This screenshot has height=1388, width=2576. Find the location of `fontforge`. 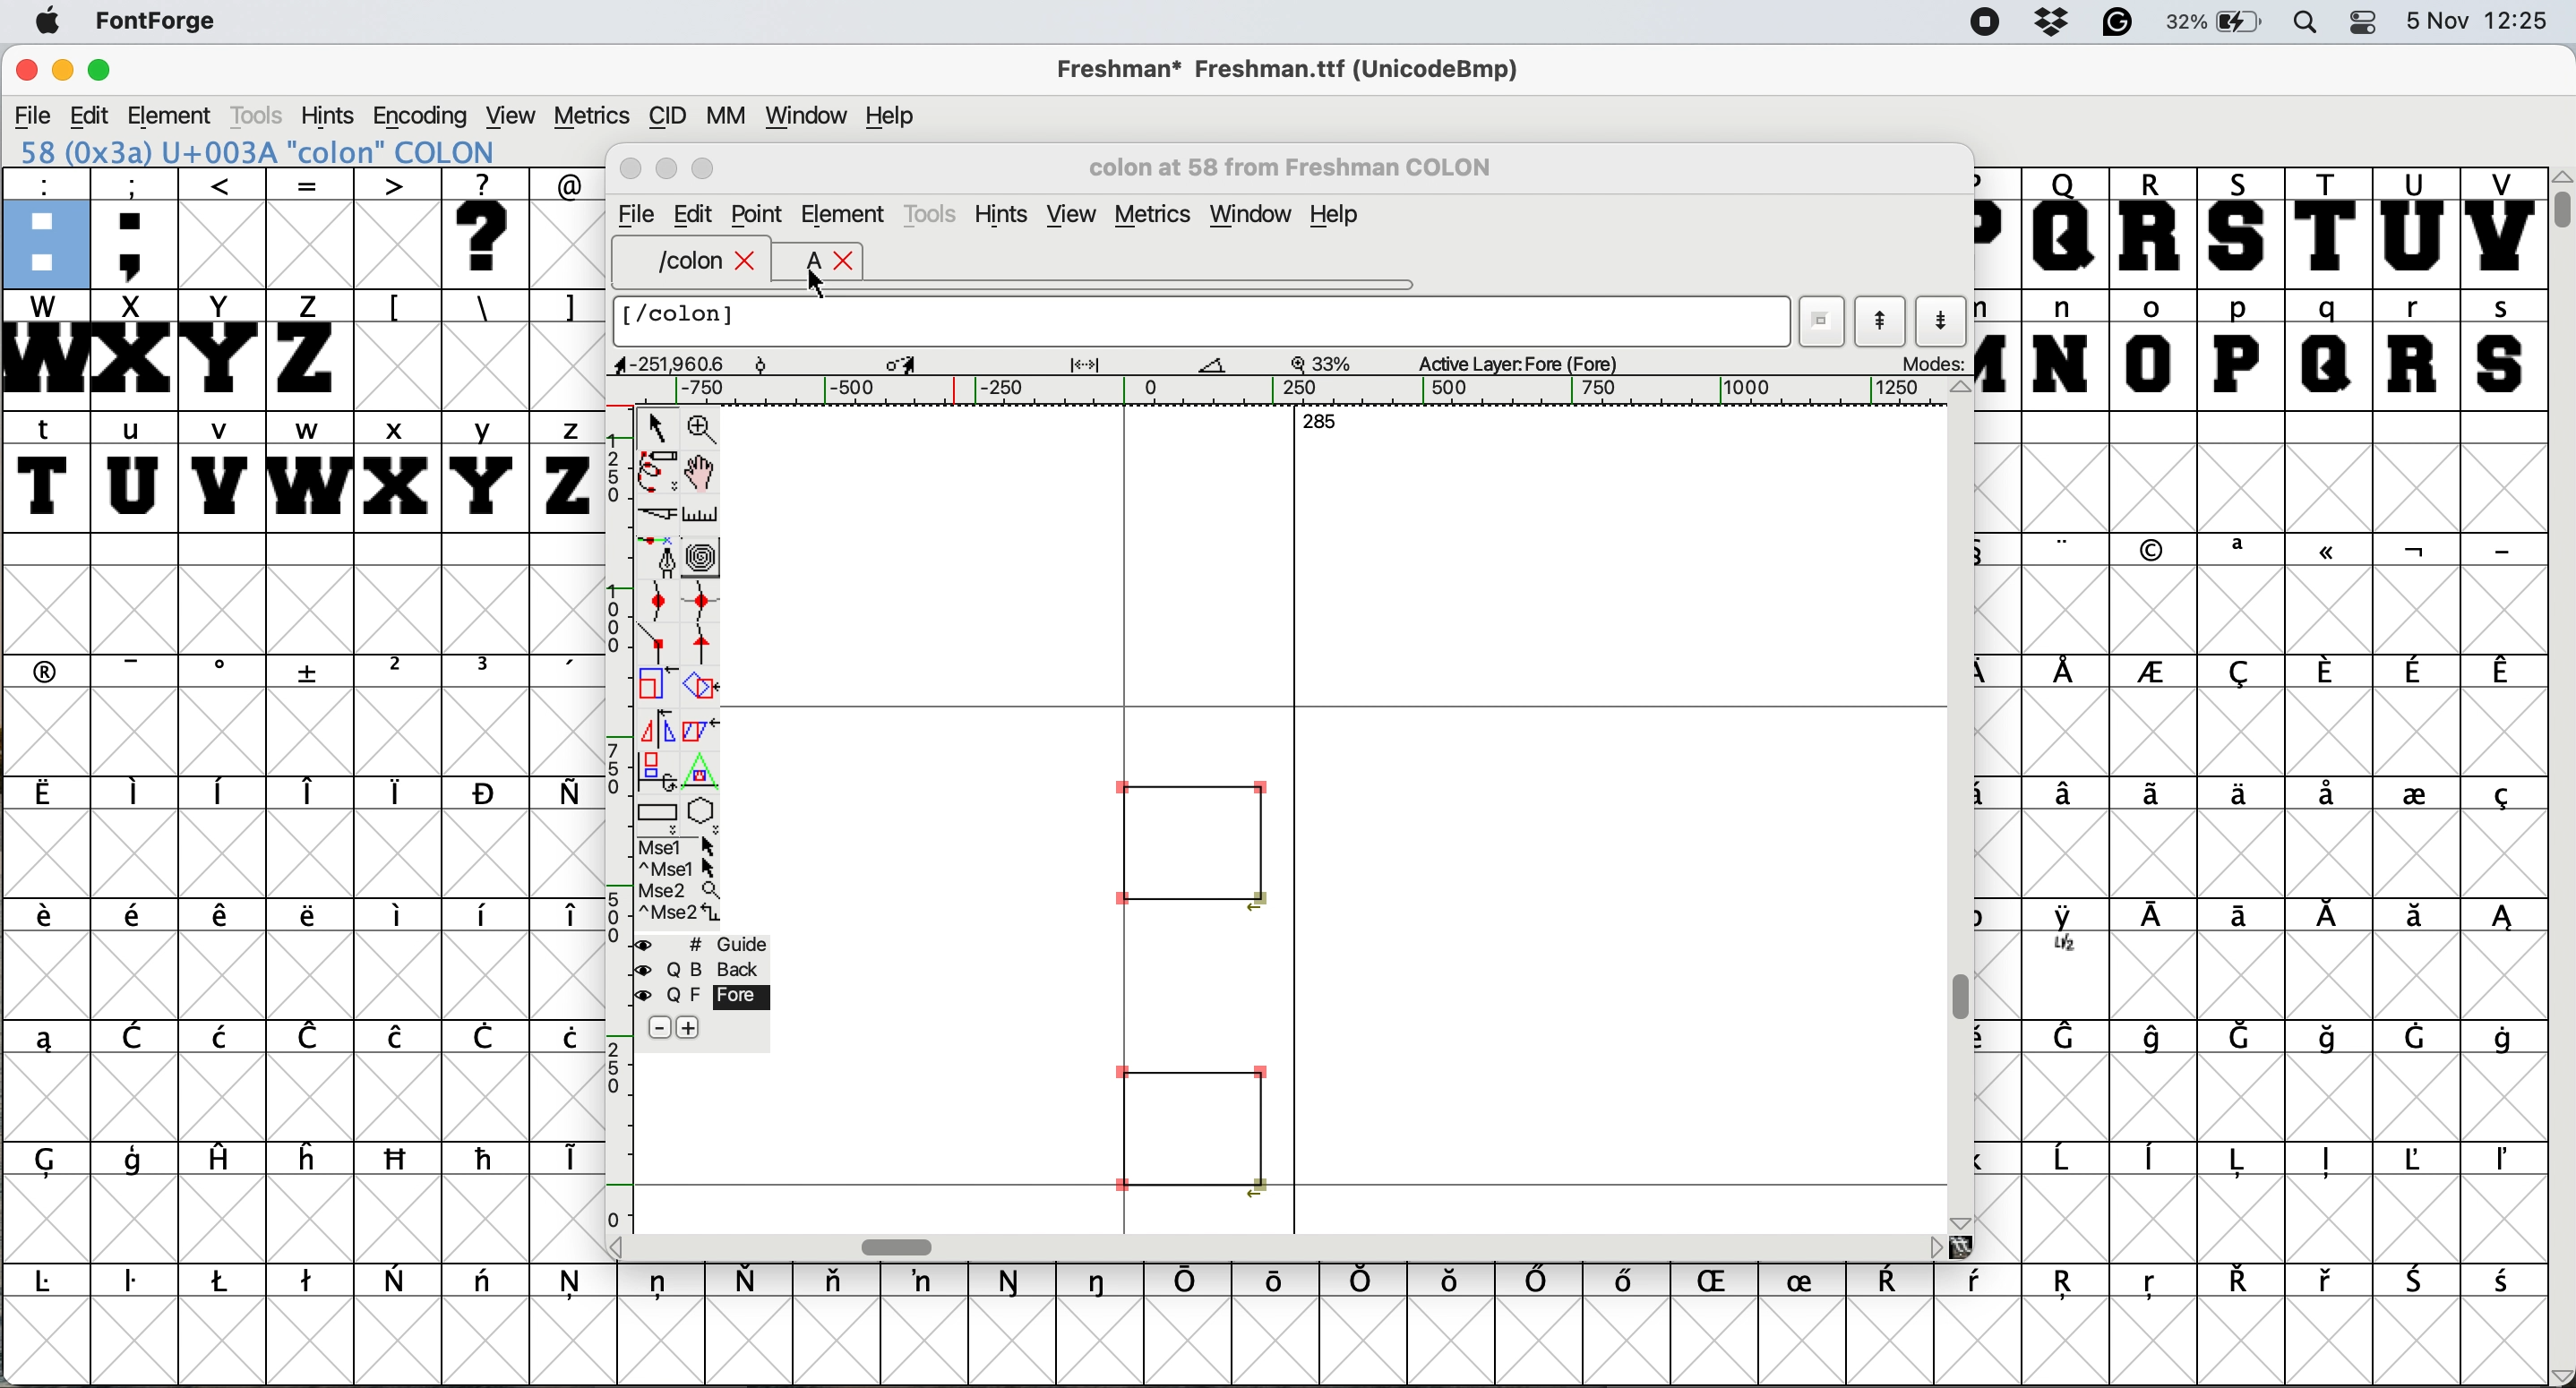

fontforge is located at coordinates (150, 23).